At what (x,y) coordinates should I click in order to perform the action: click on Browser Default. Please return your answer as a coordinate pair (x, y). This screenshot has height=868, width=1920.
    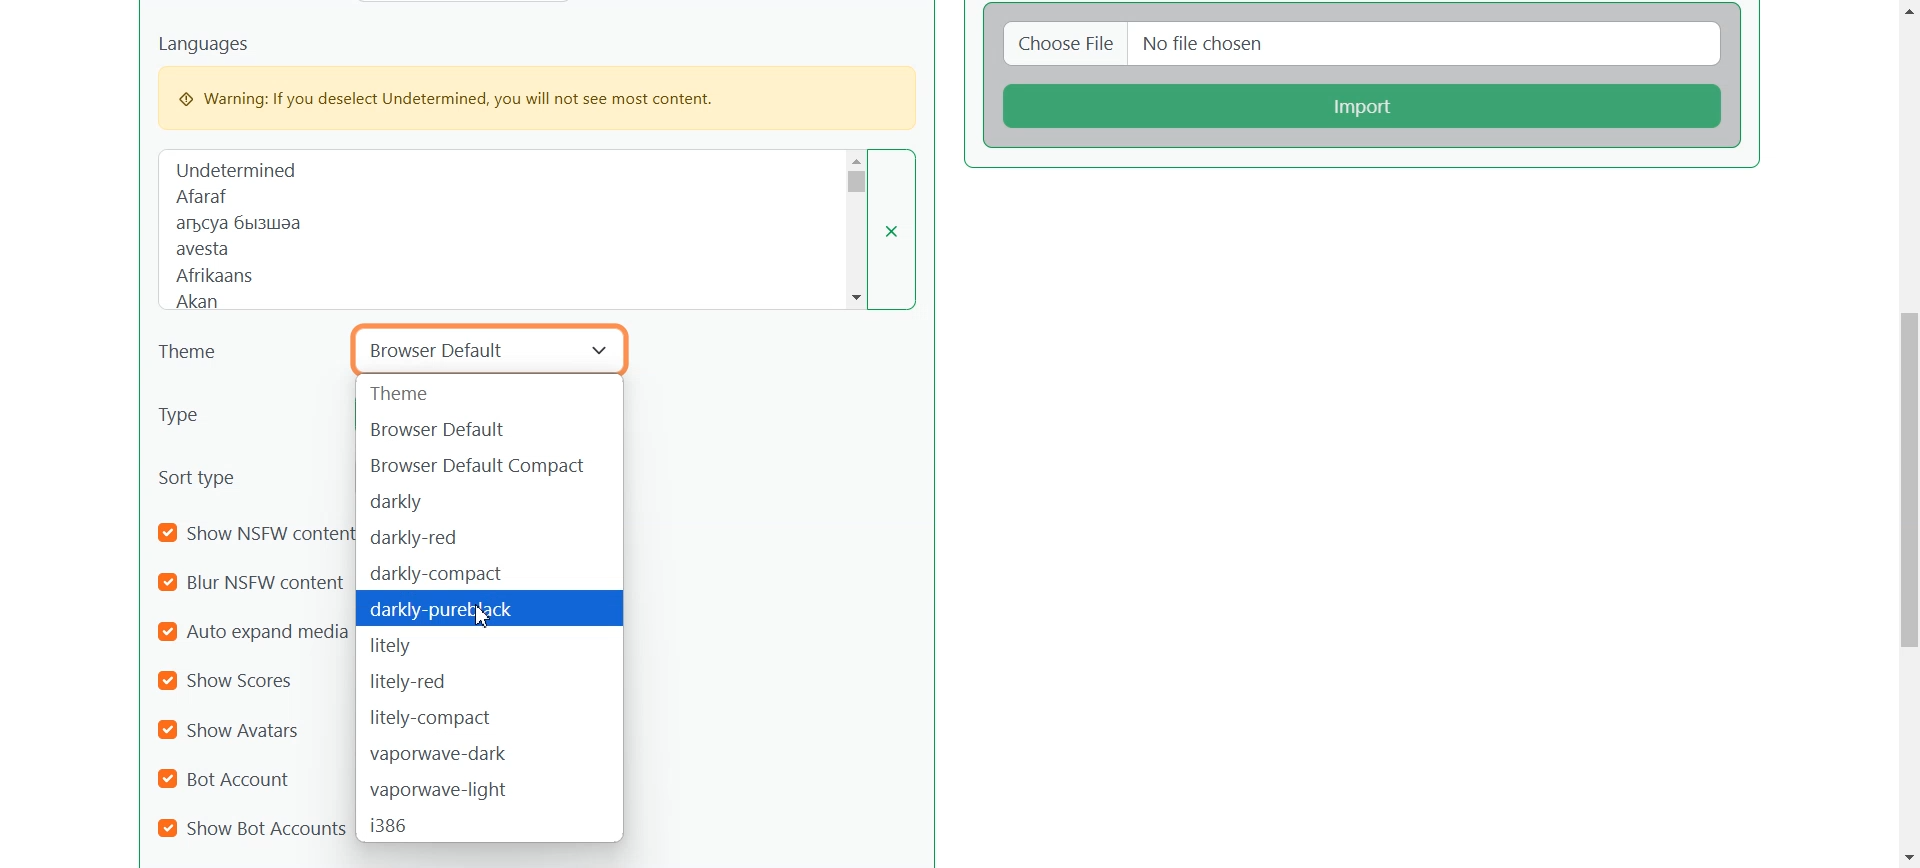
    Looking at the image, I should click on (491, 347).